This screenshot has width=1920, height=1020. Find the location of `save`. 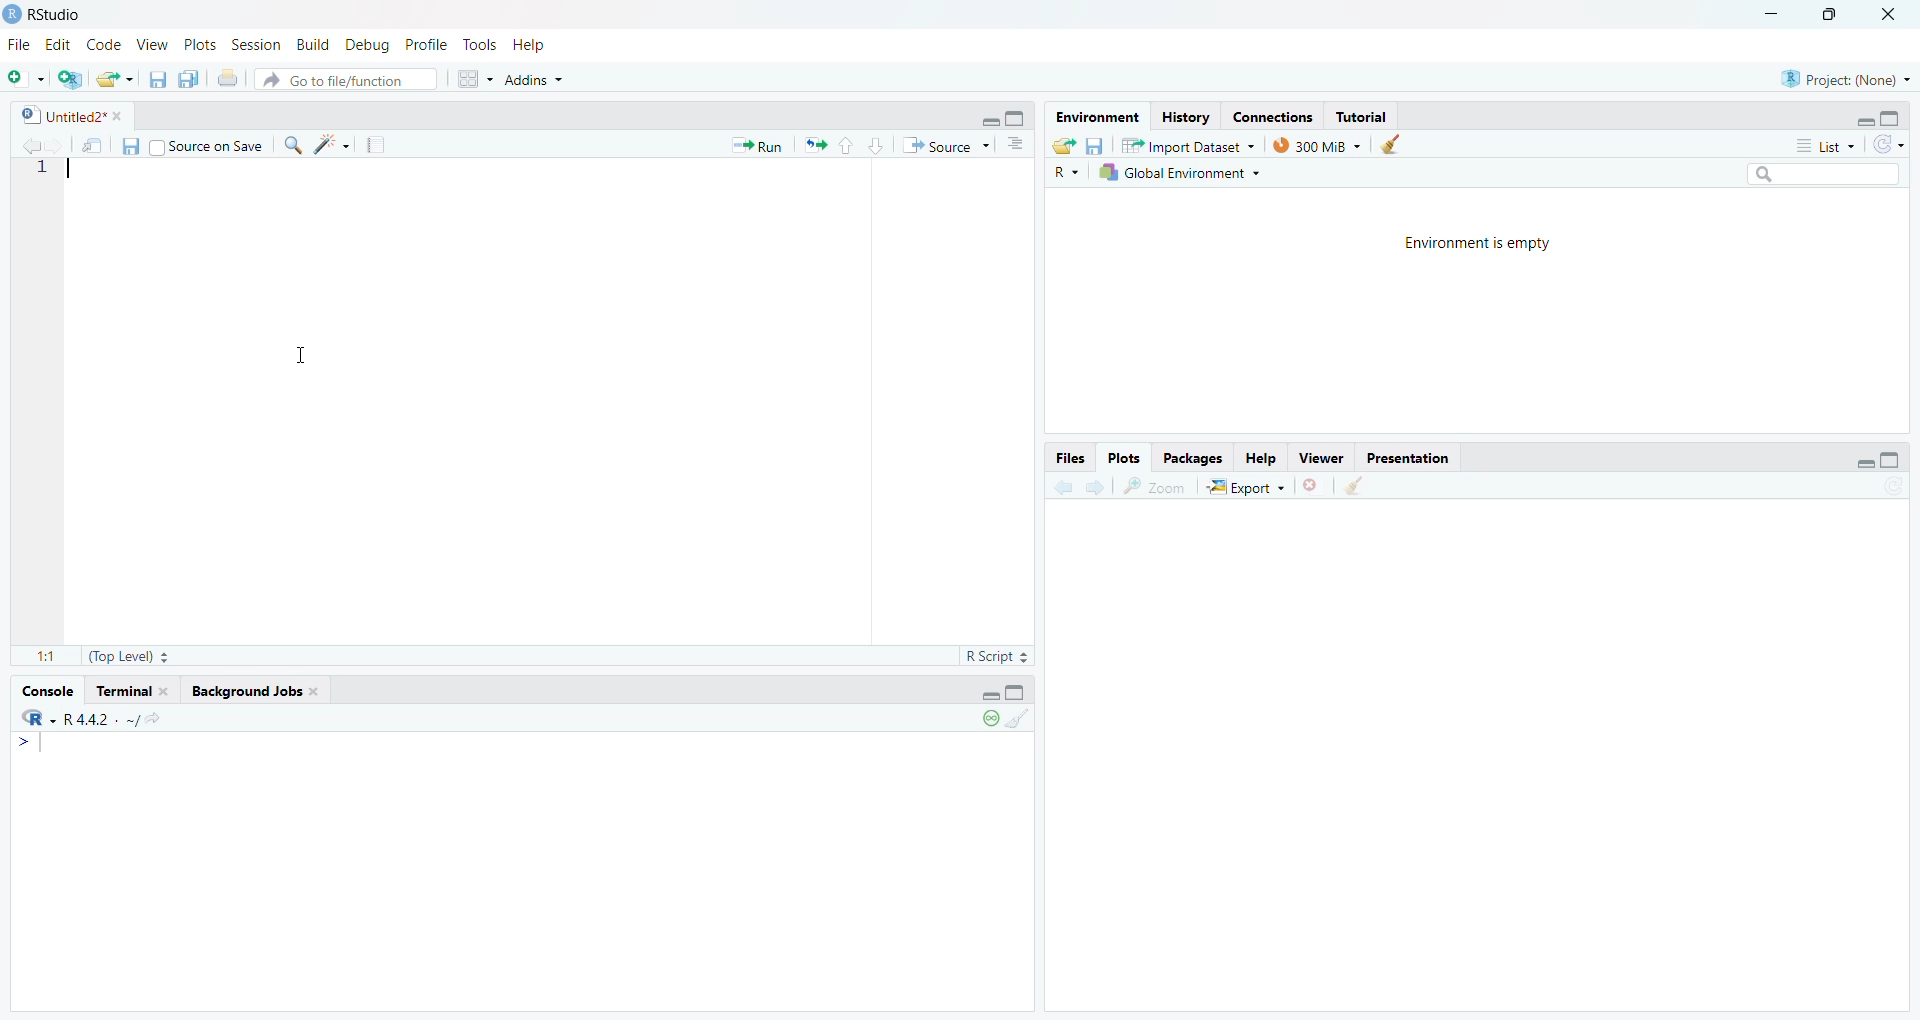

save is located at coordinates (1099, 145).